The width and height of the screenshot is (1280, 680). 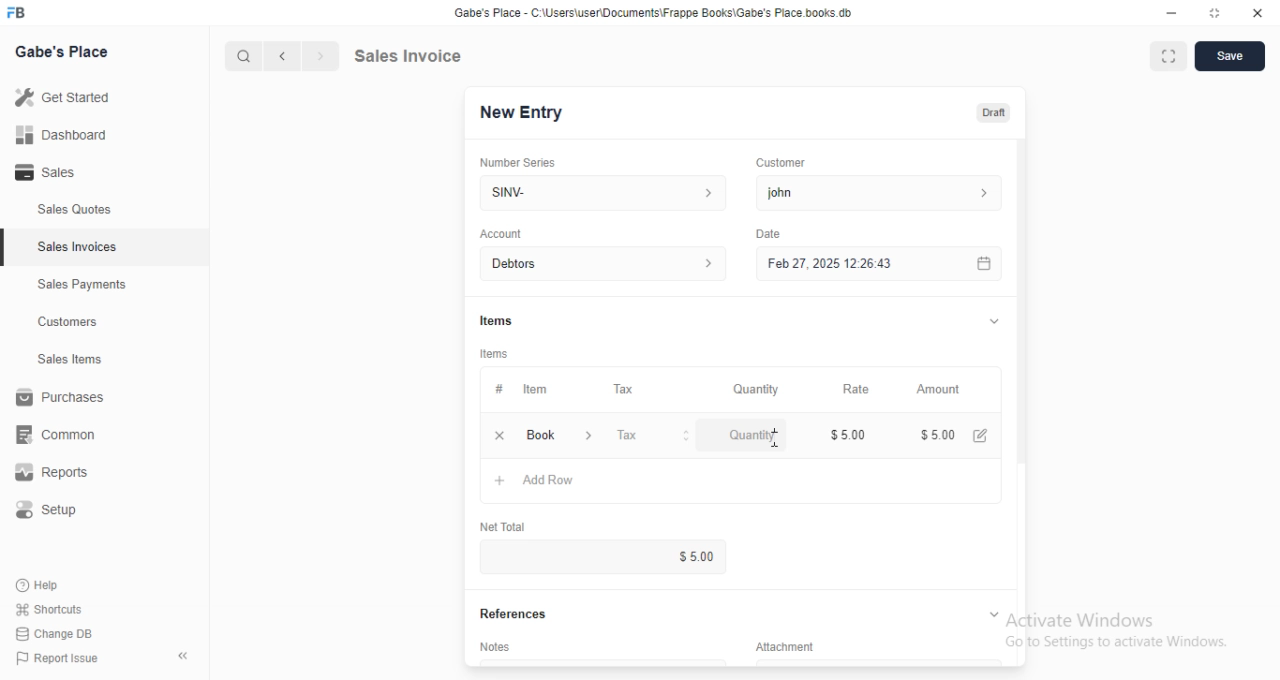 What do you see at coordinates (242, 53) in the screenshot?
I see `Search` at bounding box center [242, 53].